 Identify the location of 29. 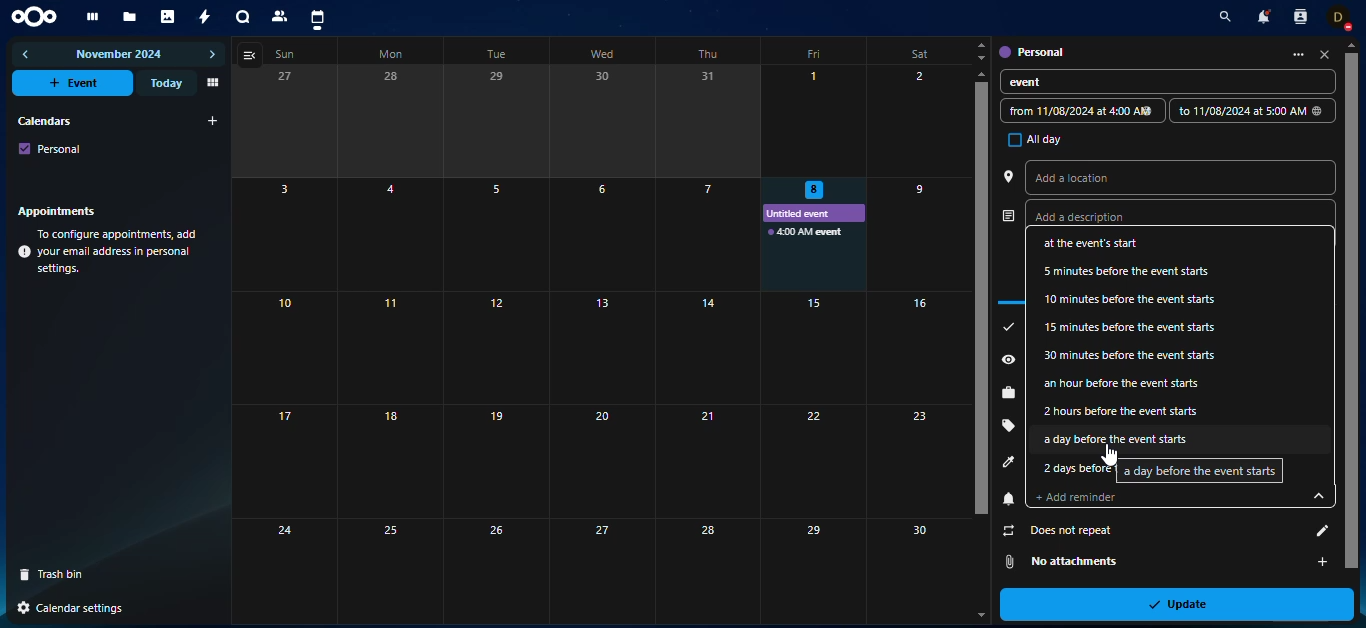
(809, 569).